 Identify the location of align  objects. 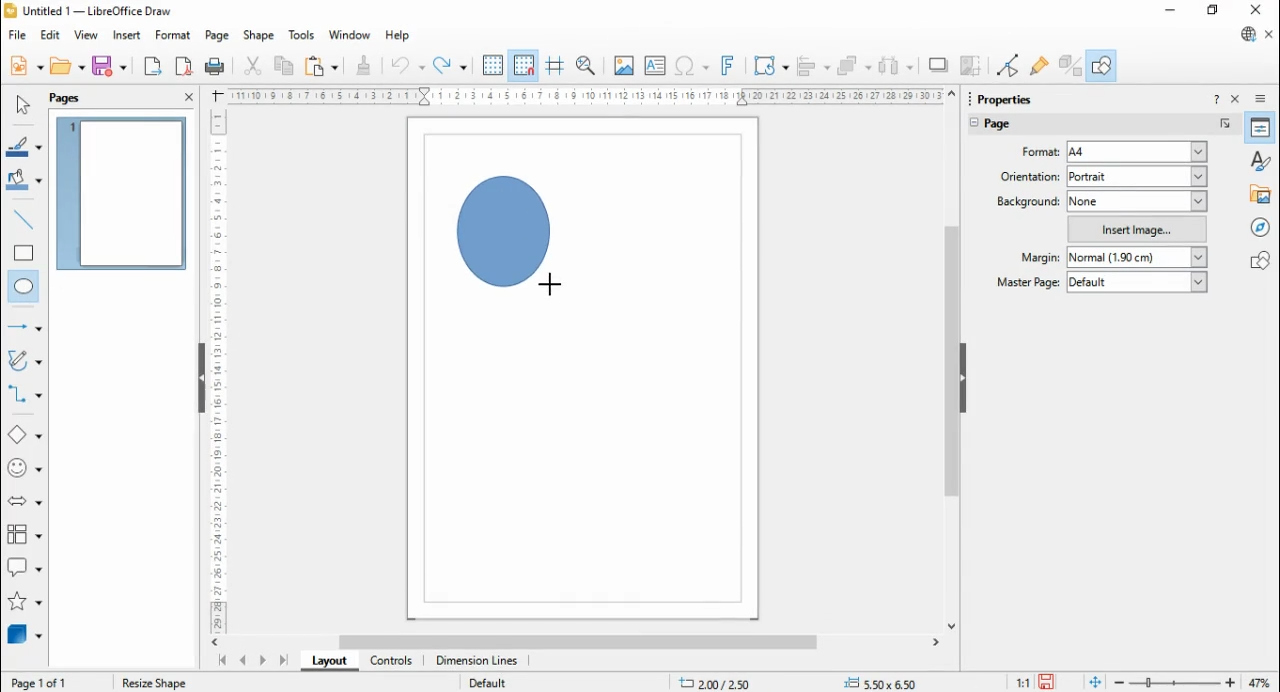
(813, 66).